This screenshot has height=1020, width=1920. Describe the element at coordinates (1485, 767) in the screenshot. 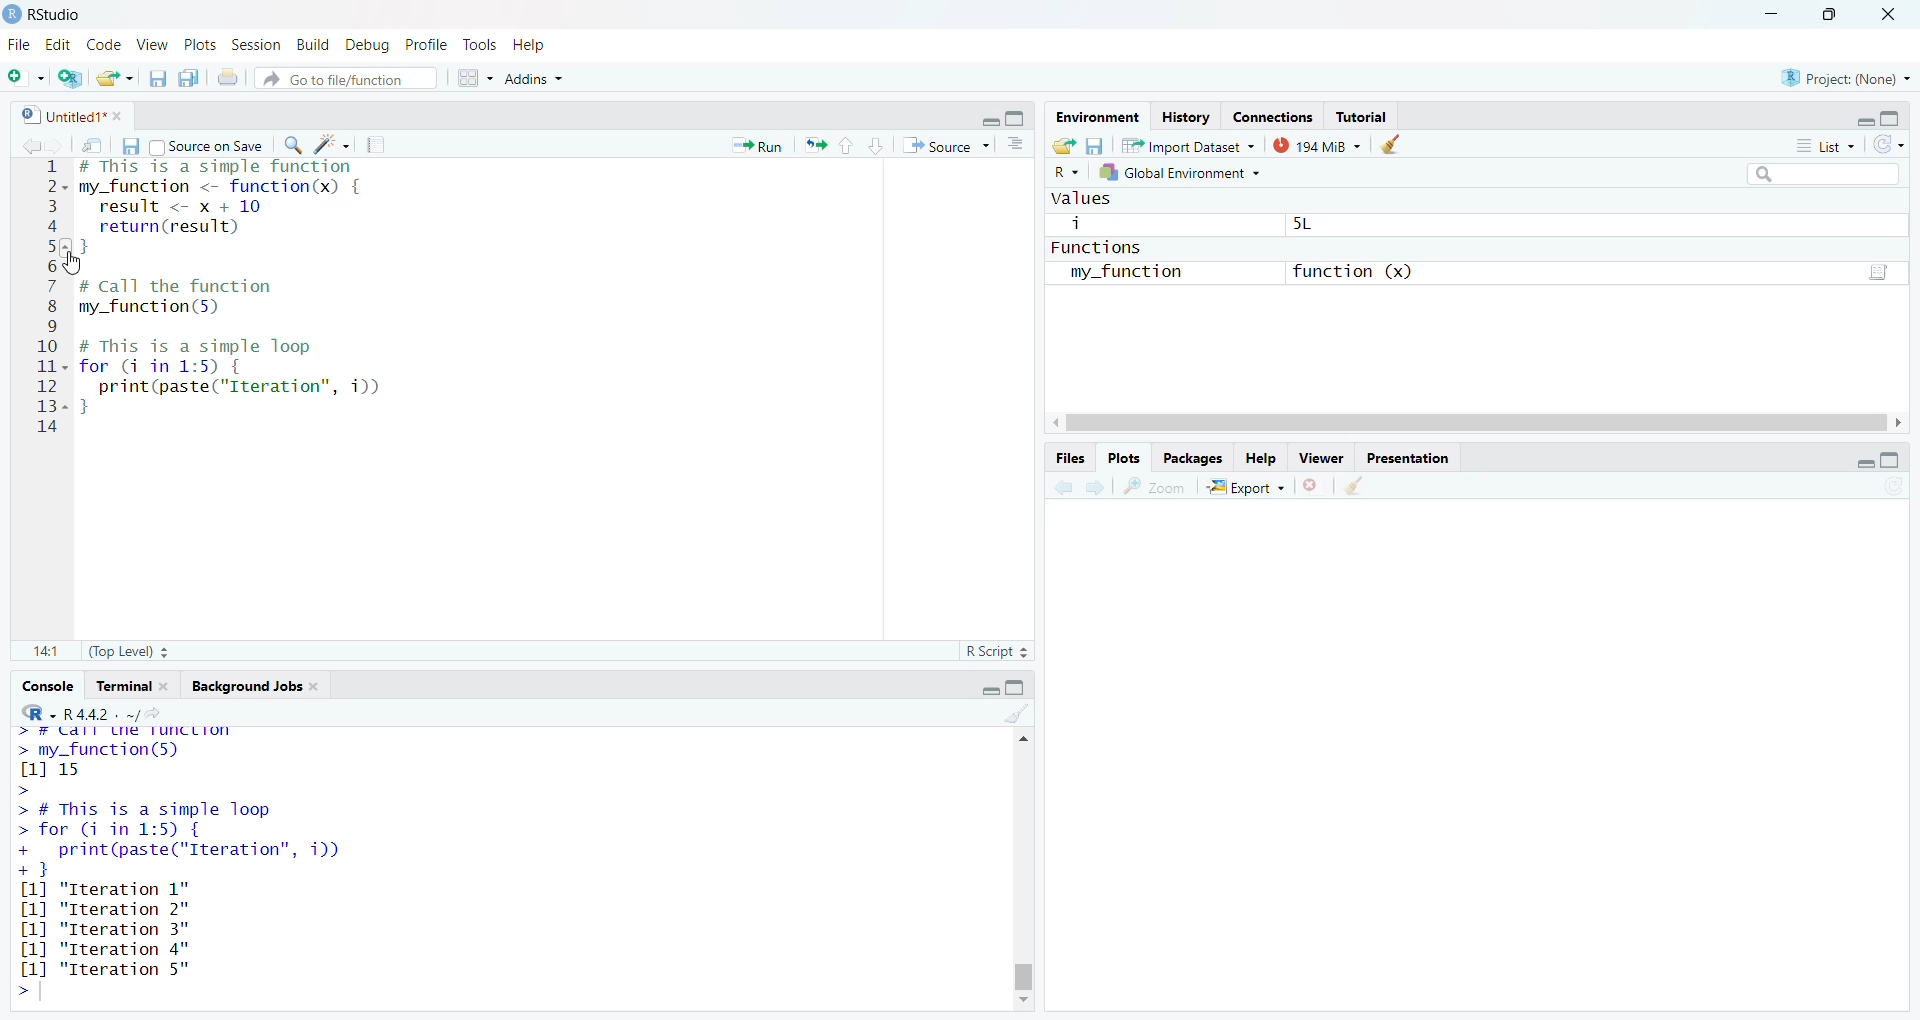

I see `empty plot area` at that location.